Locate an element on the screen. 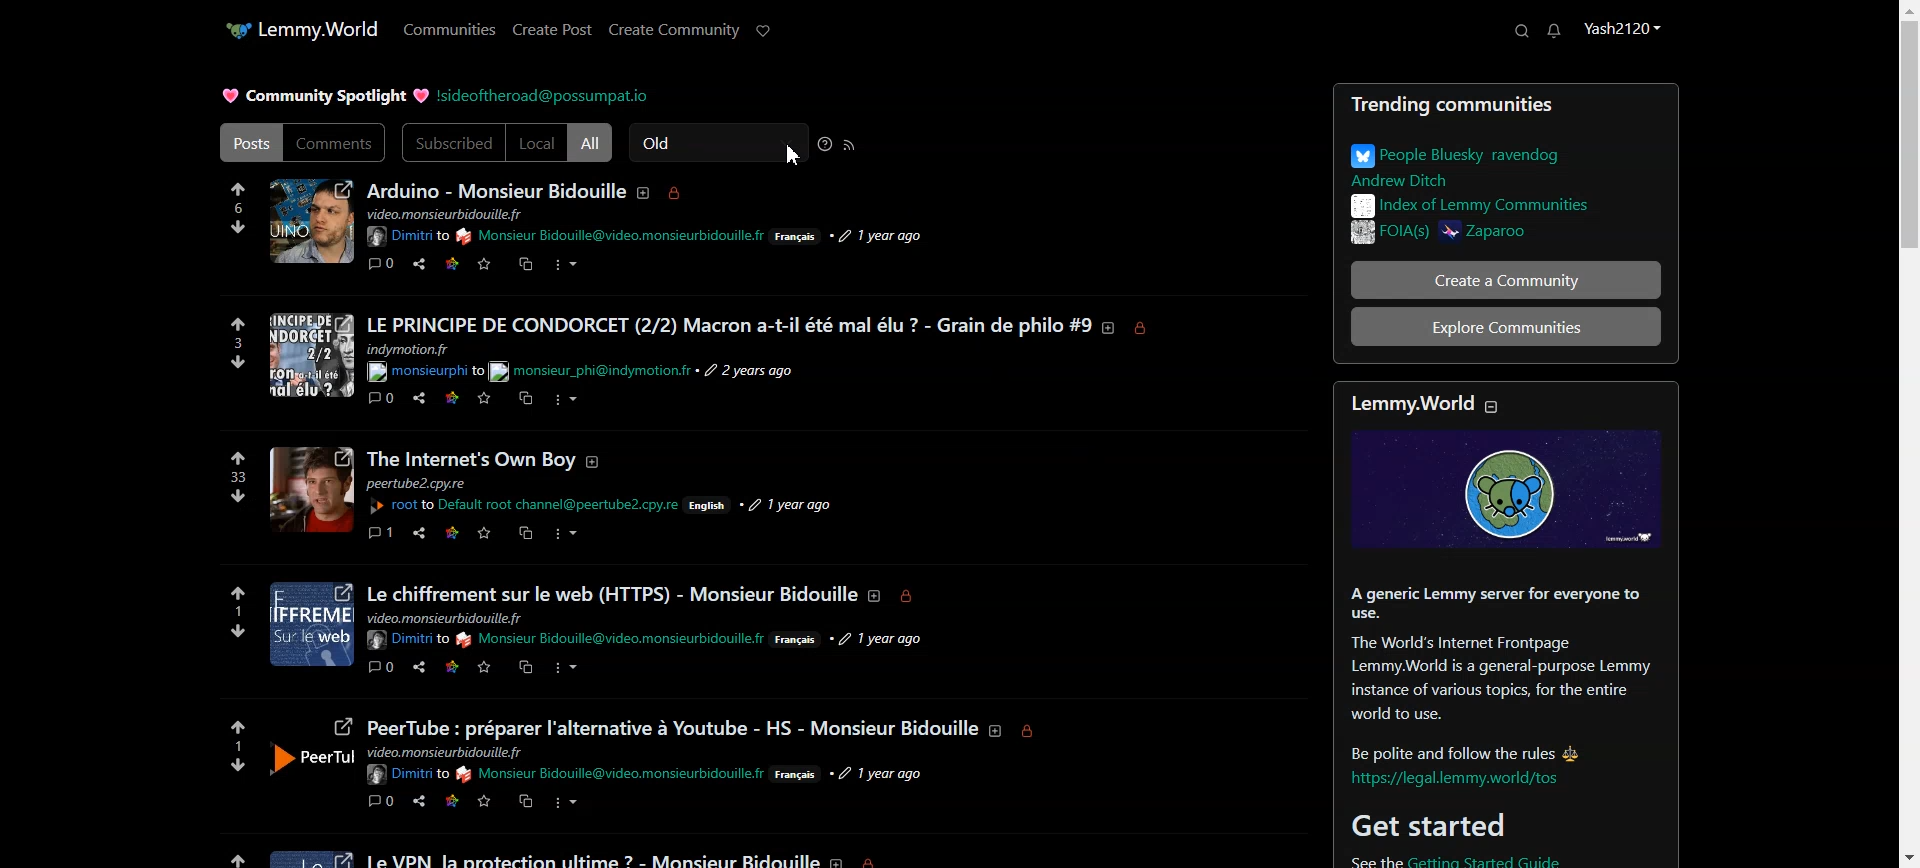 The image size is (1920, 868). upvotes is located at coordinates (236, 592).